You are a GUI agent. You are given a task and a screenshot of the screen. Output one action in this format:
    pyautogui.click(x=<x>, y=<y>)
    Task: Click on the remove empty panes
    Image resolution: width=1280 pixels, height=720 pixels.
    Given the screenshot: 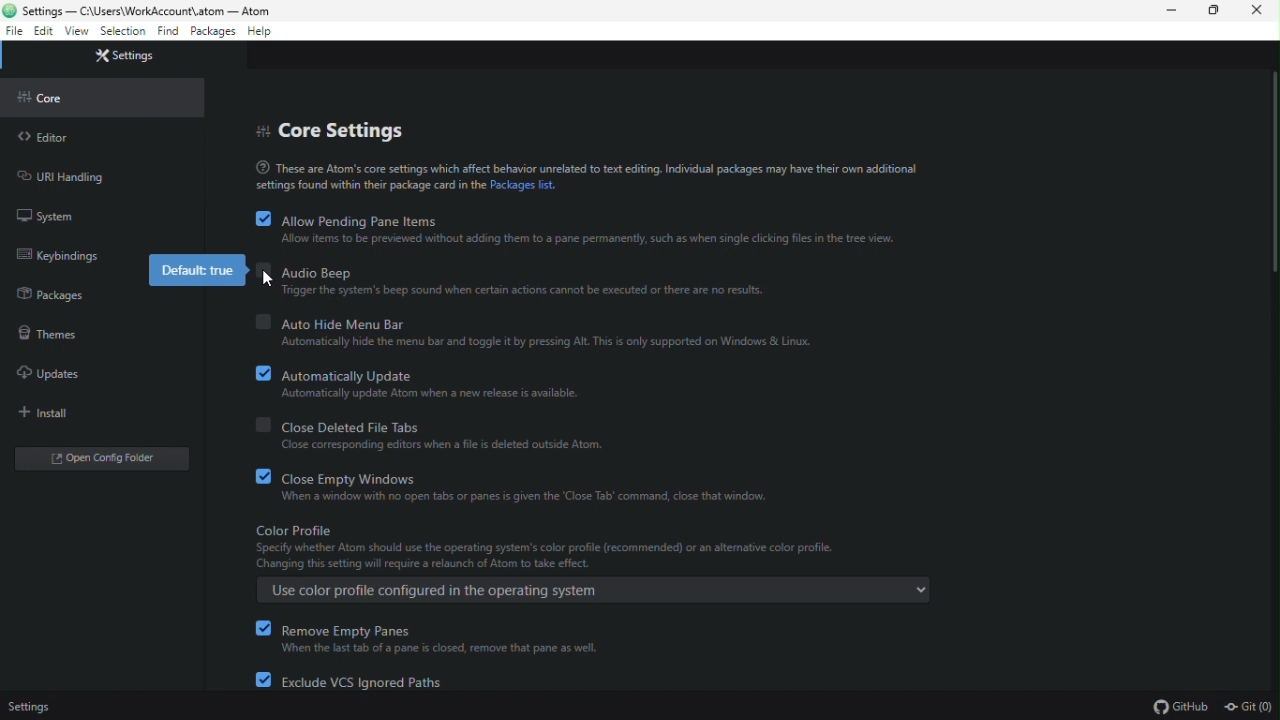 What is the action you would take?
    pyautogui.click(x=429, y=629)
    